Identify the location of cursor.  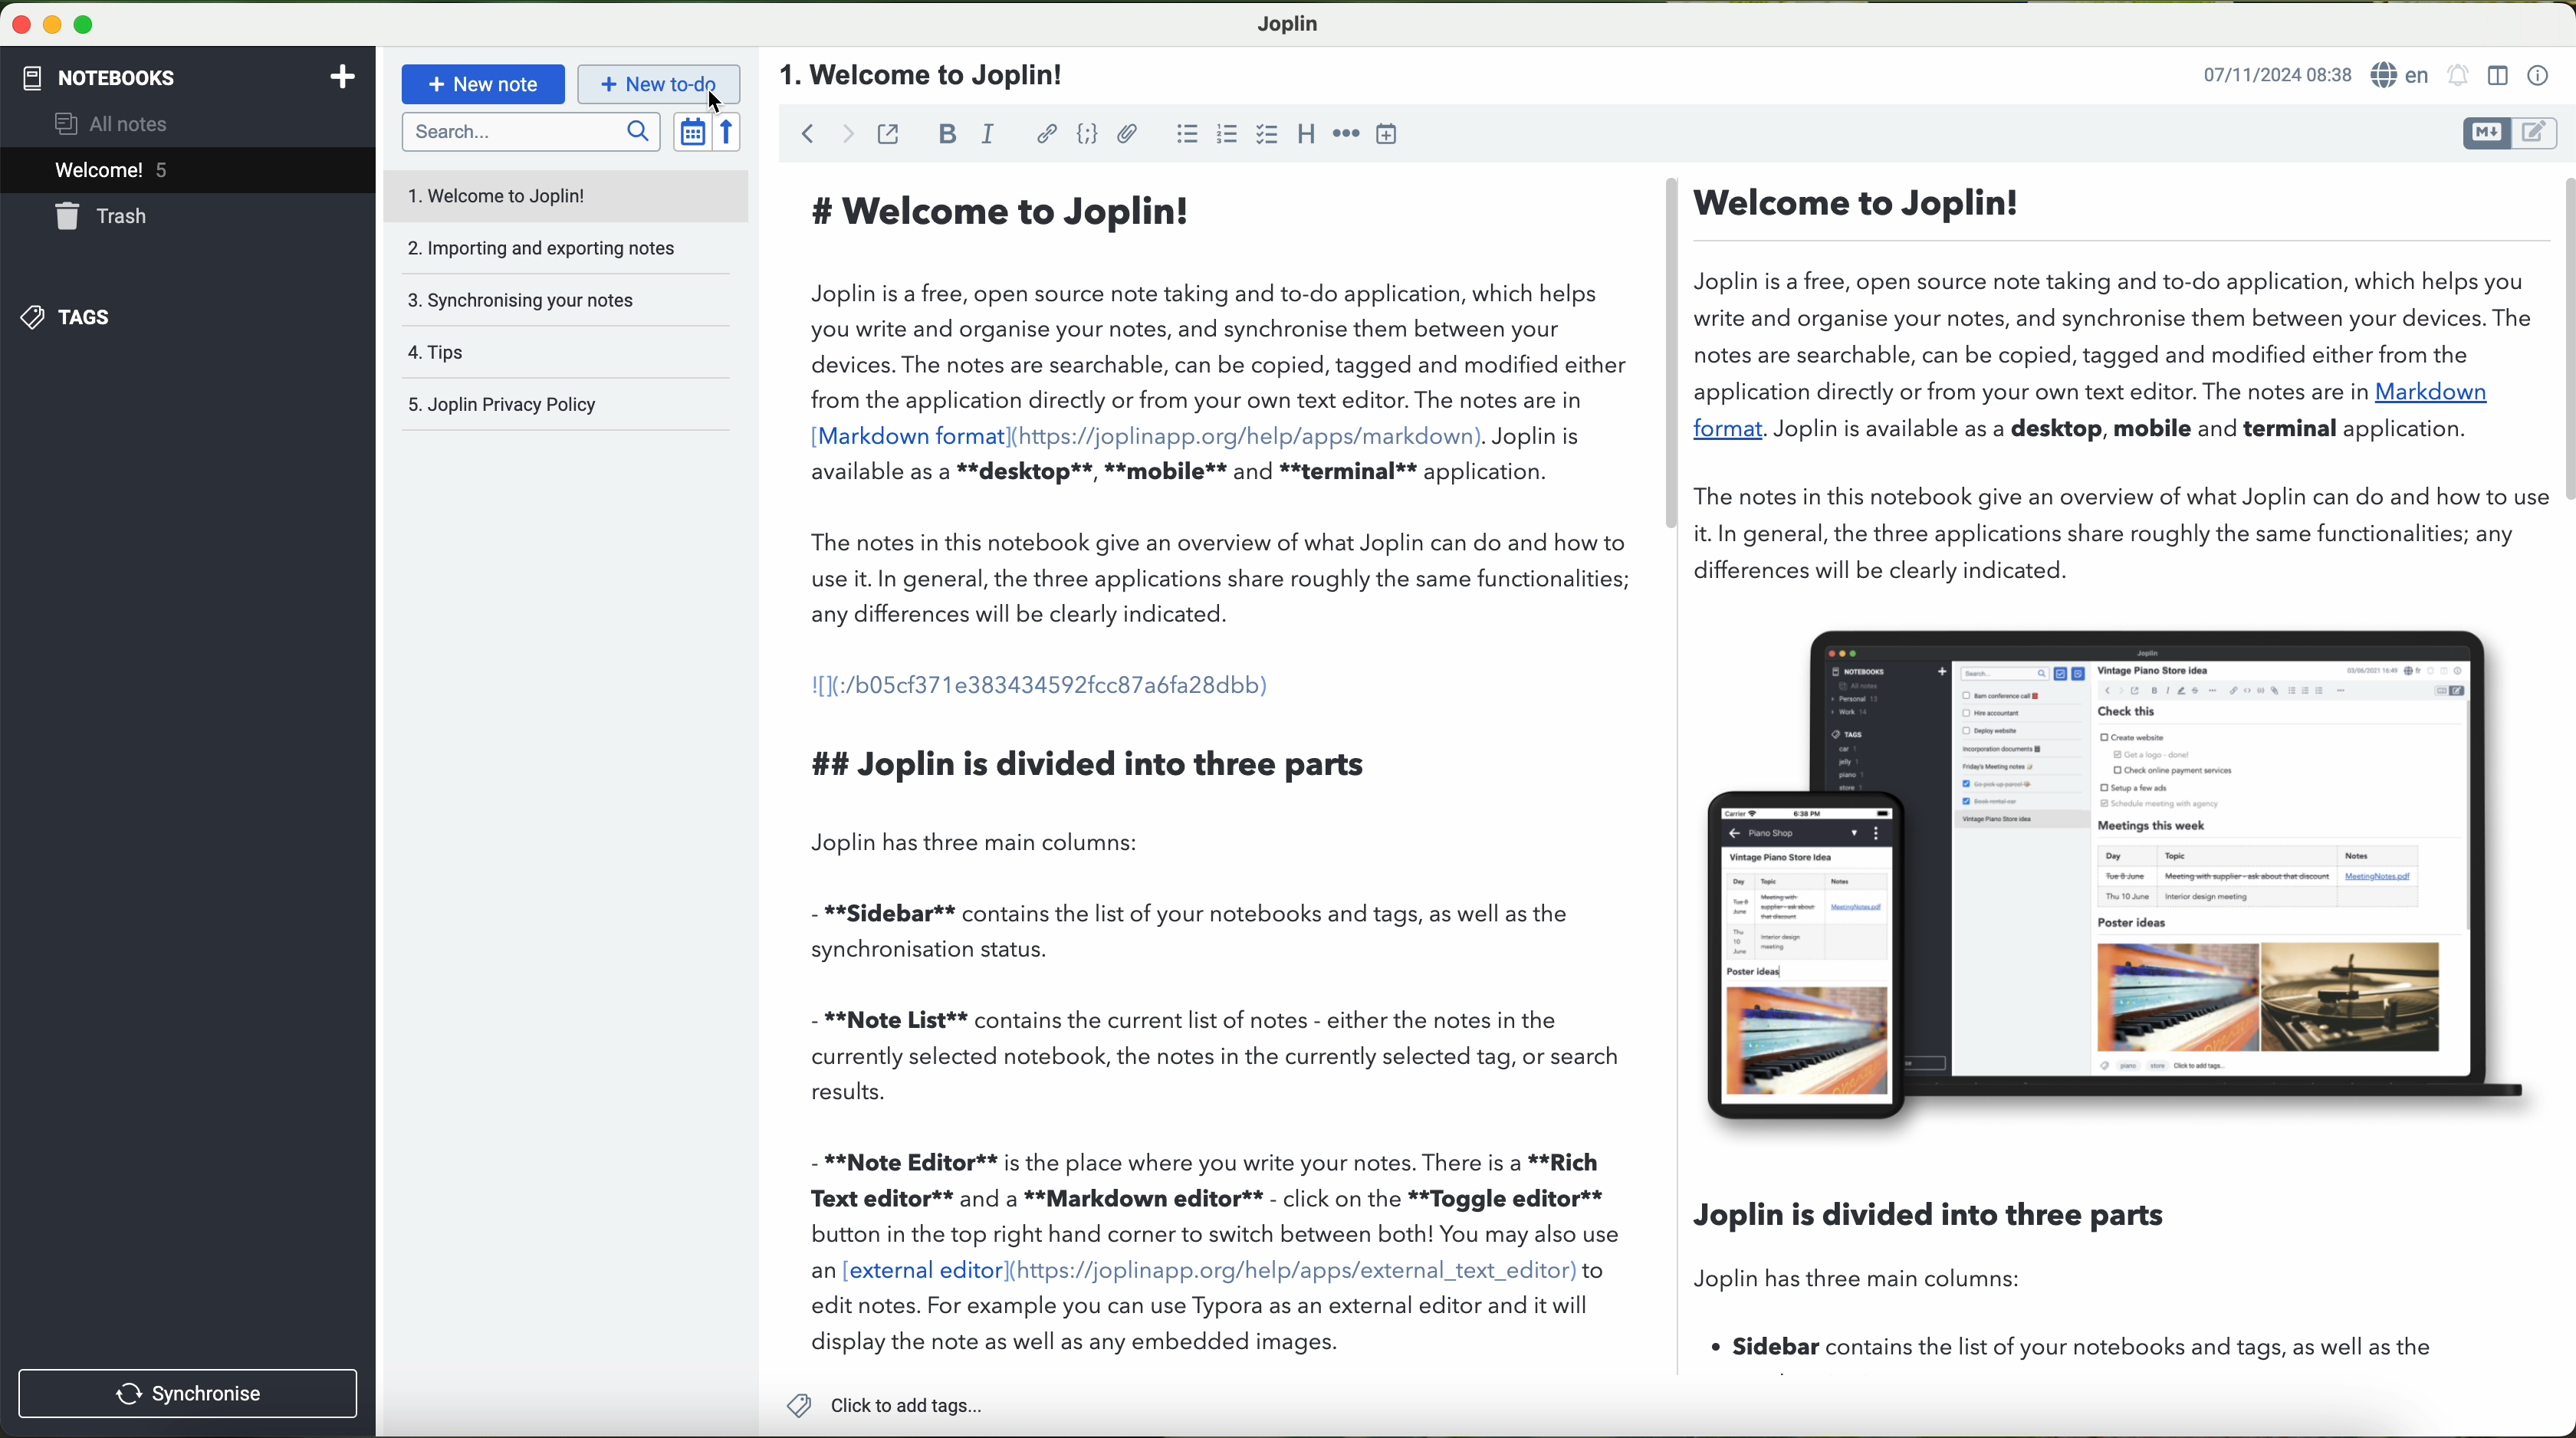
(712, 102).